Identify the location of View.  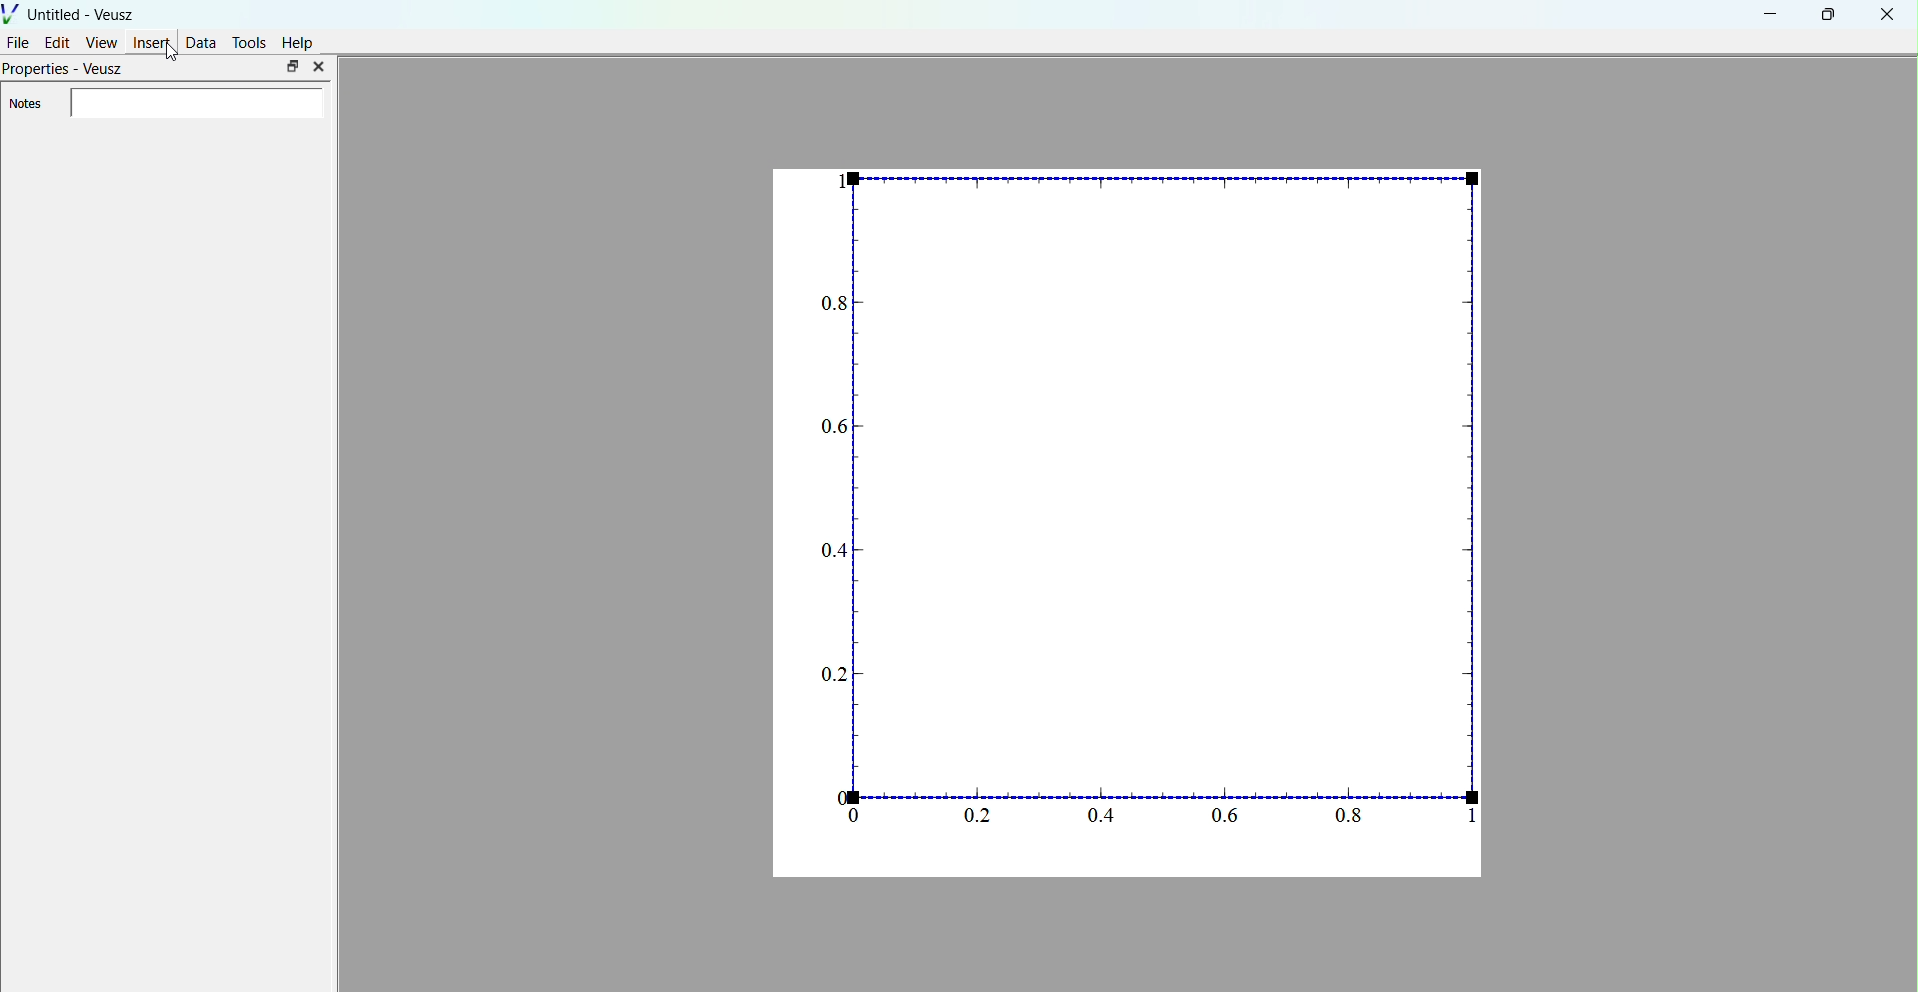
(101, 42).